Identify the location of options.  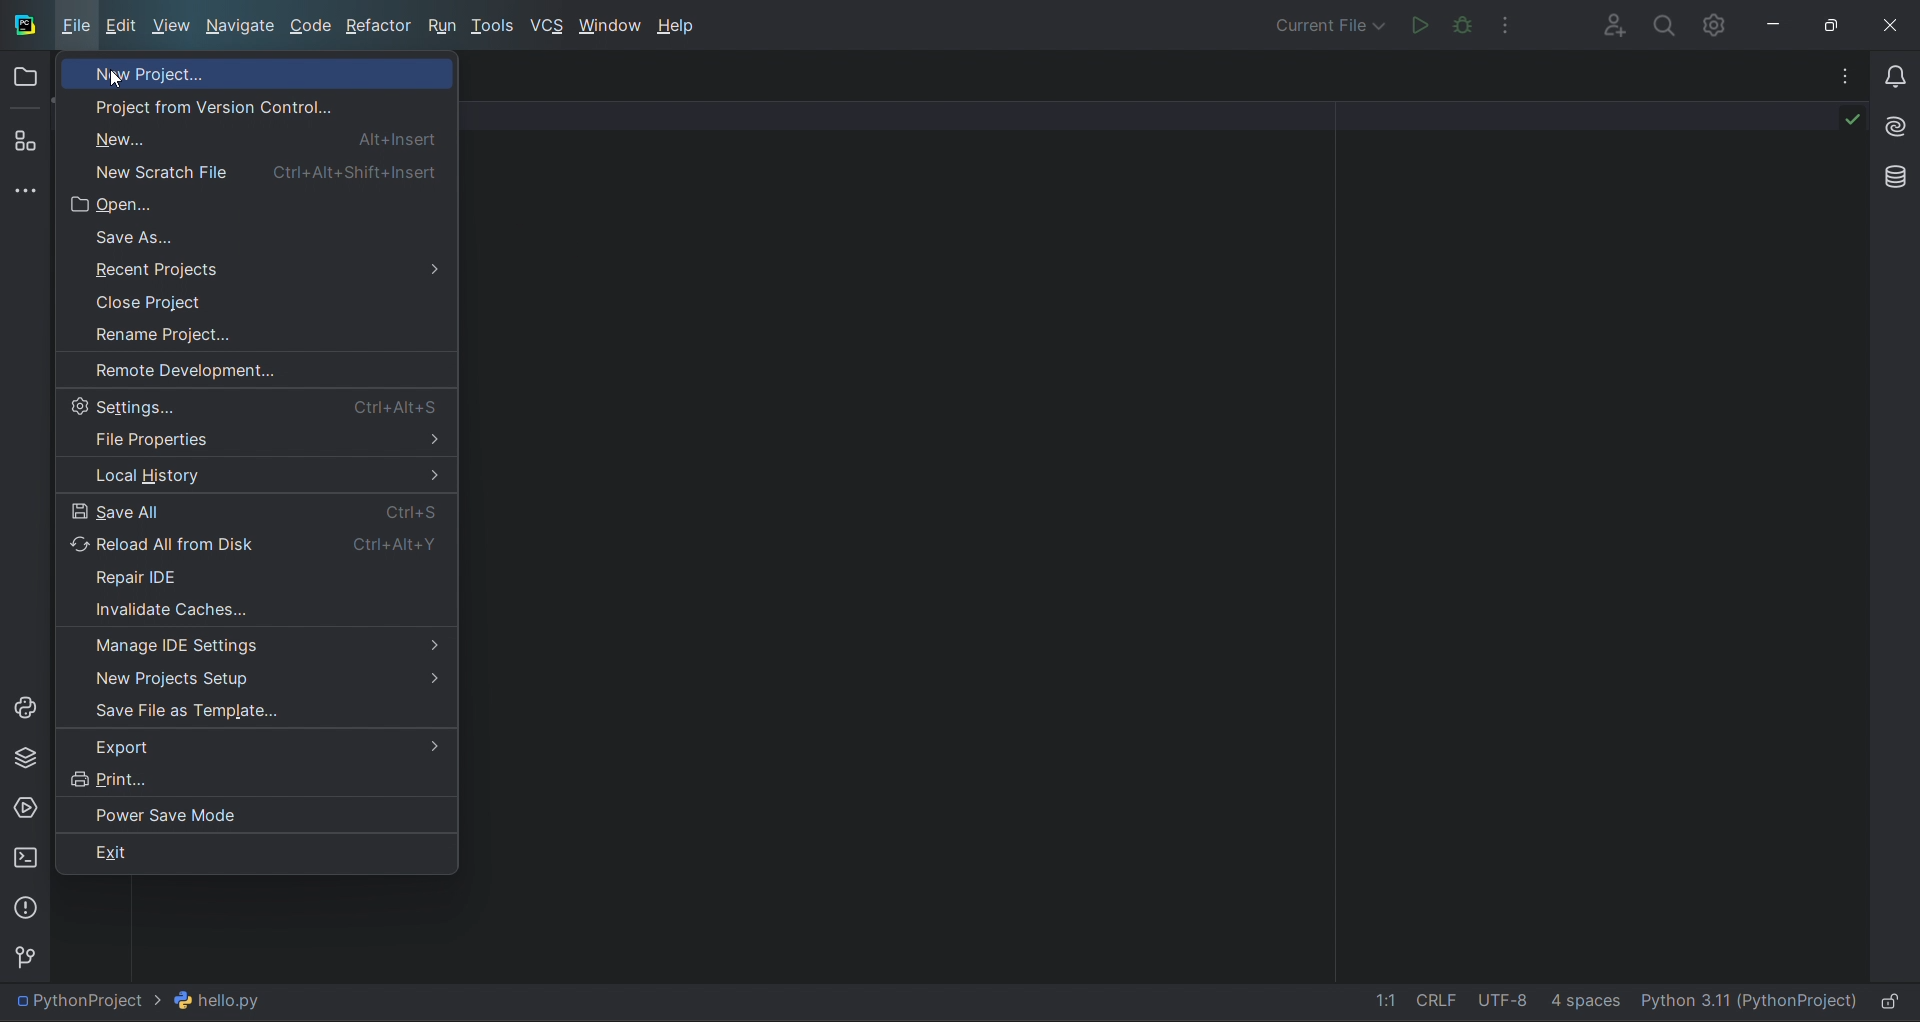
(1514, 23).